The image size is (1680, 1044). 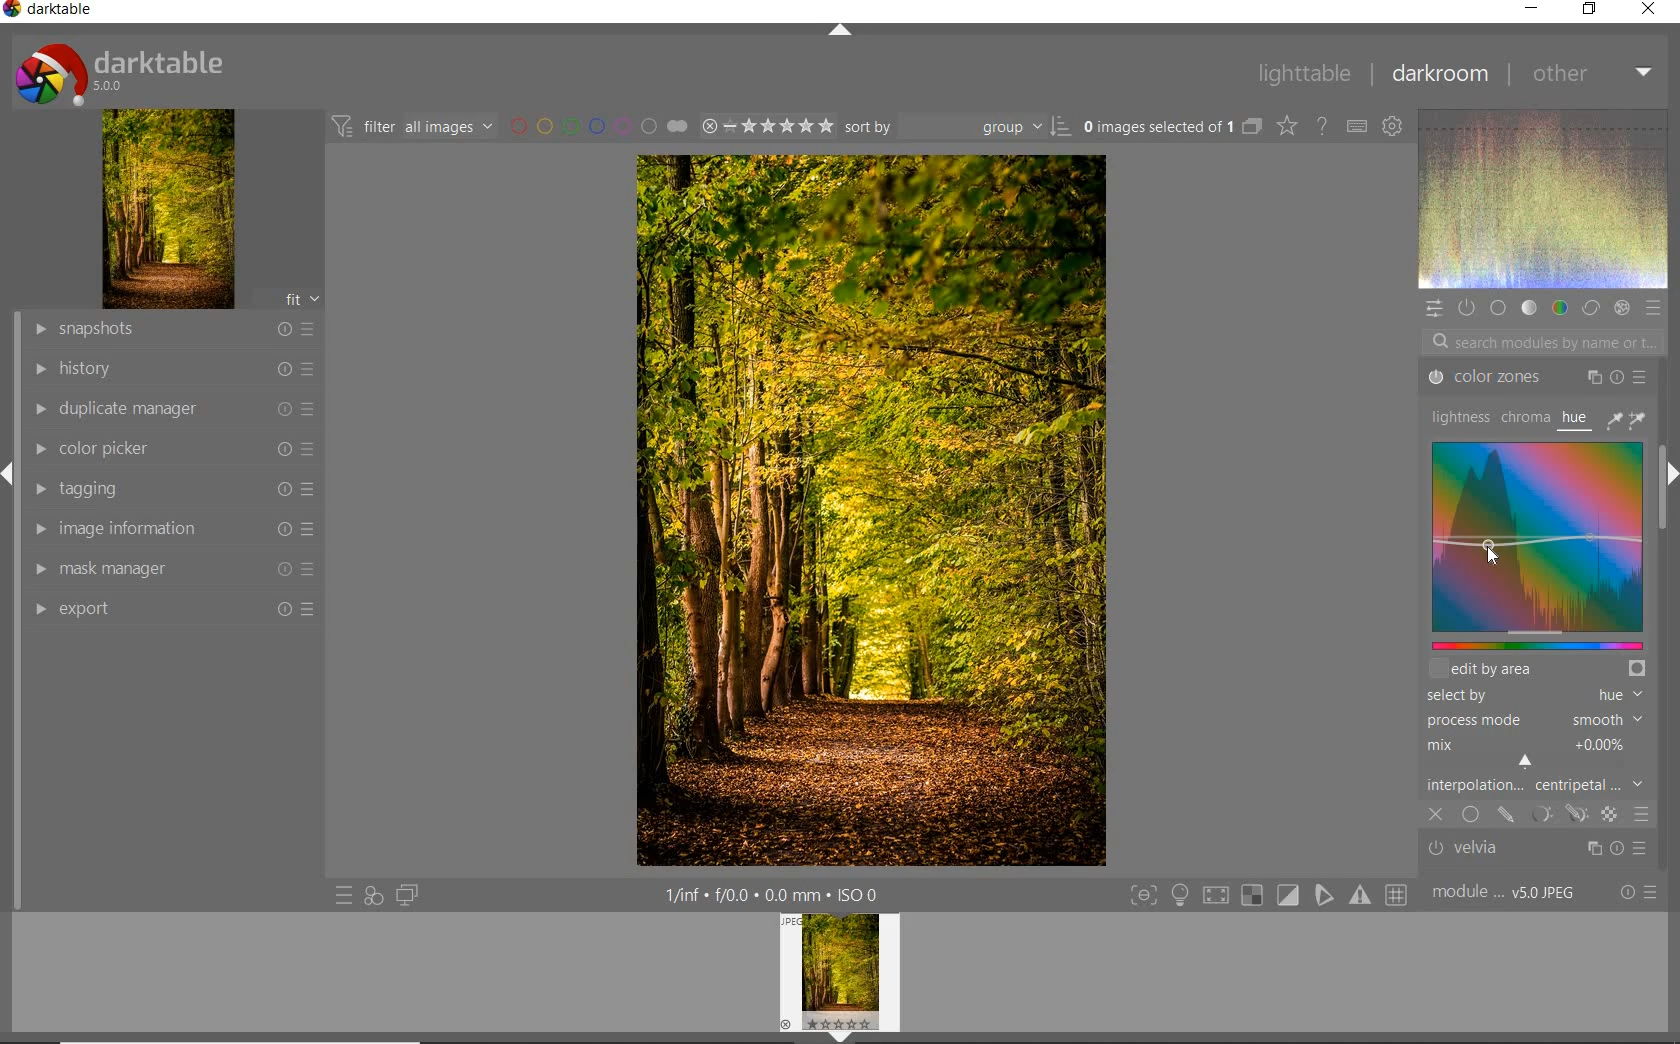 What do you see at coordinates (1591, 309) in the screenshot?
I see `CORRECT` at bounding box center [1591, 309].